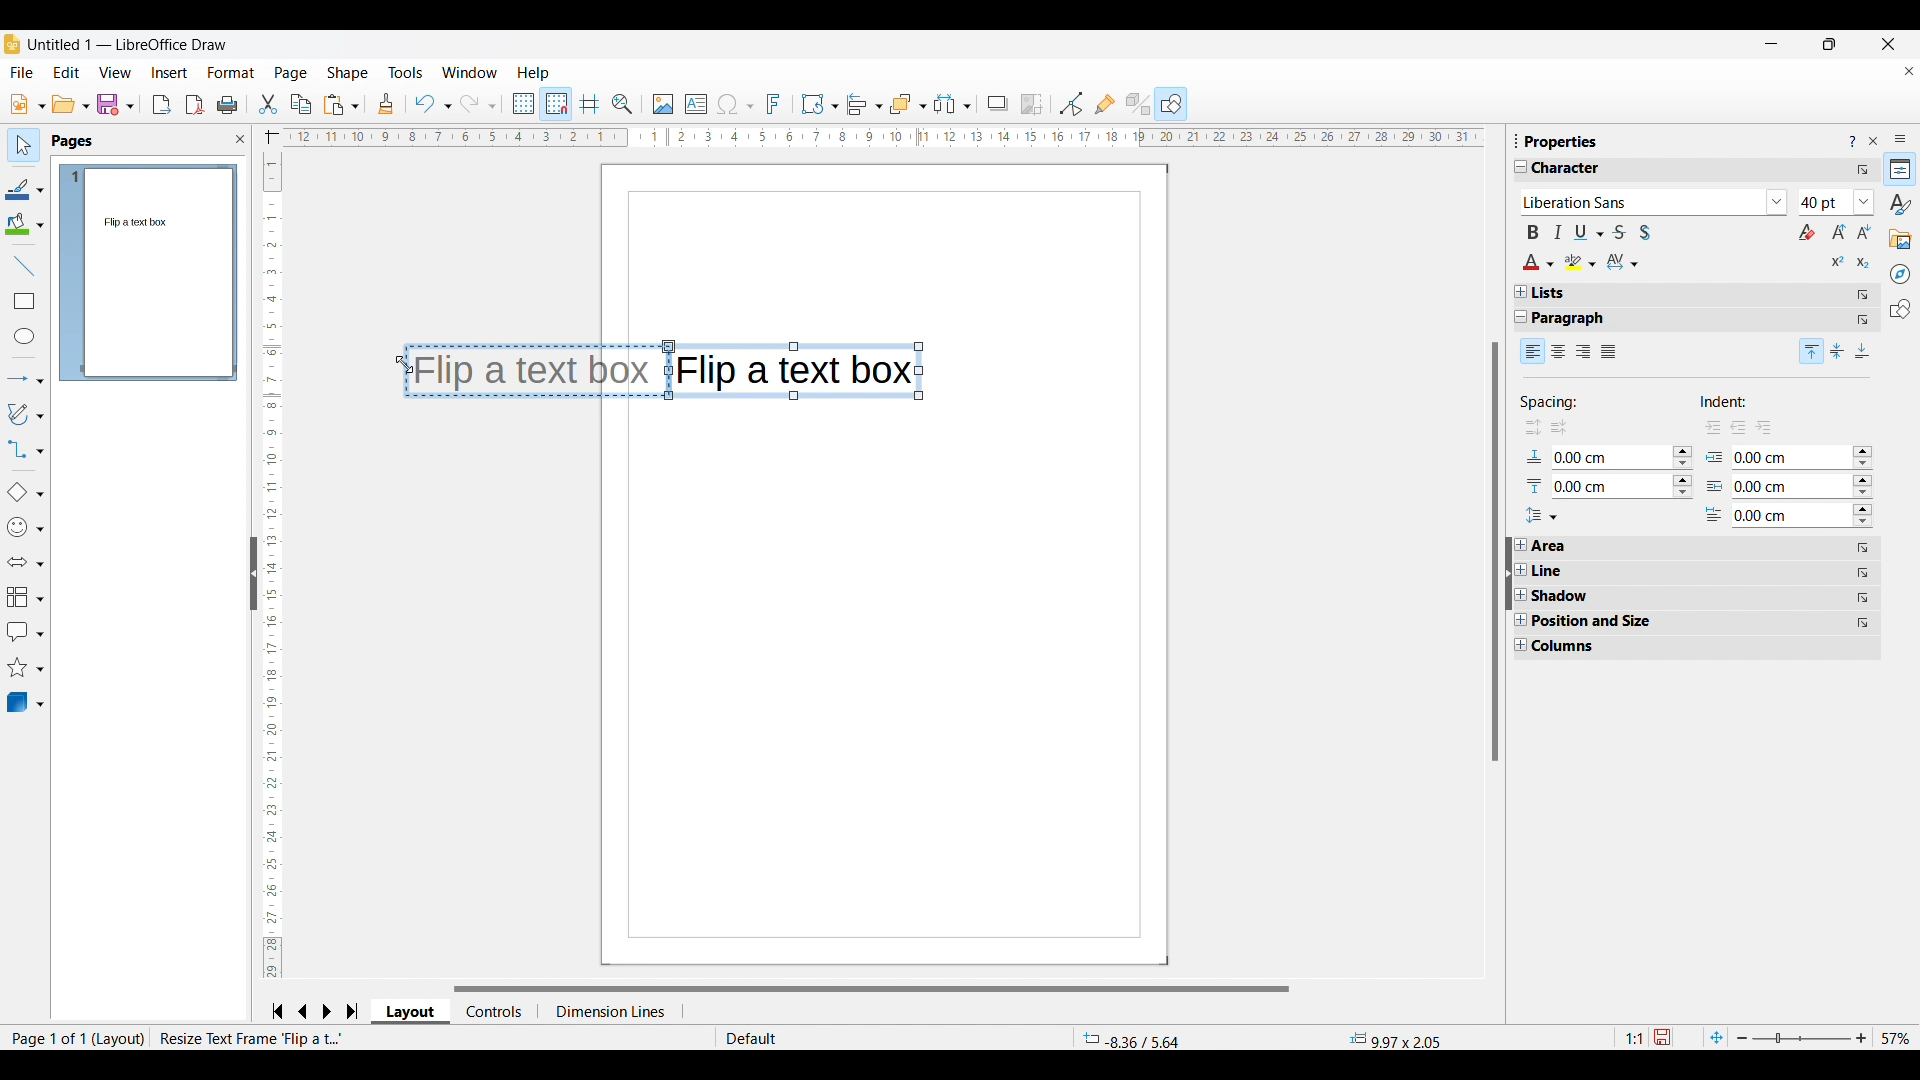 The height and width of the screenshot is (1080, 1920). What do you see at coordinates (1772, 44) in the screenshot?
I see `Minimize` at bounding box center [1772, 44].